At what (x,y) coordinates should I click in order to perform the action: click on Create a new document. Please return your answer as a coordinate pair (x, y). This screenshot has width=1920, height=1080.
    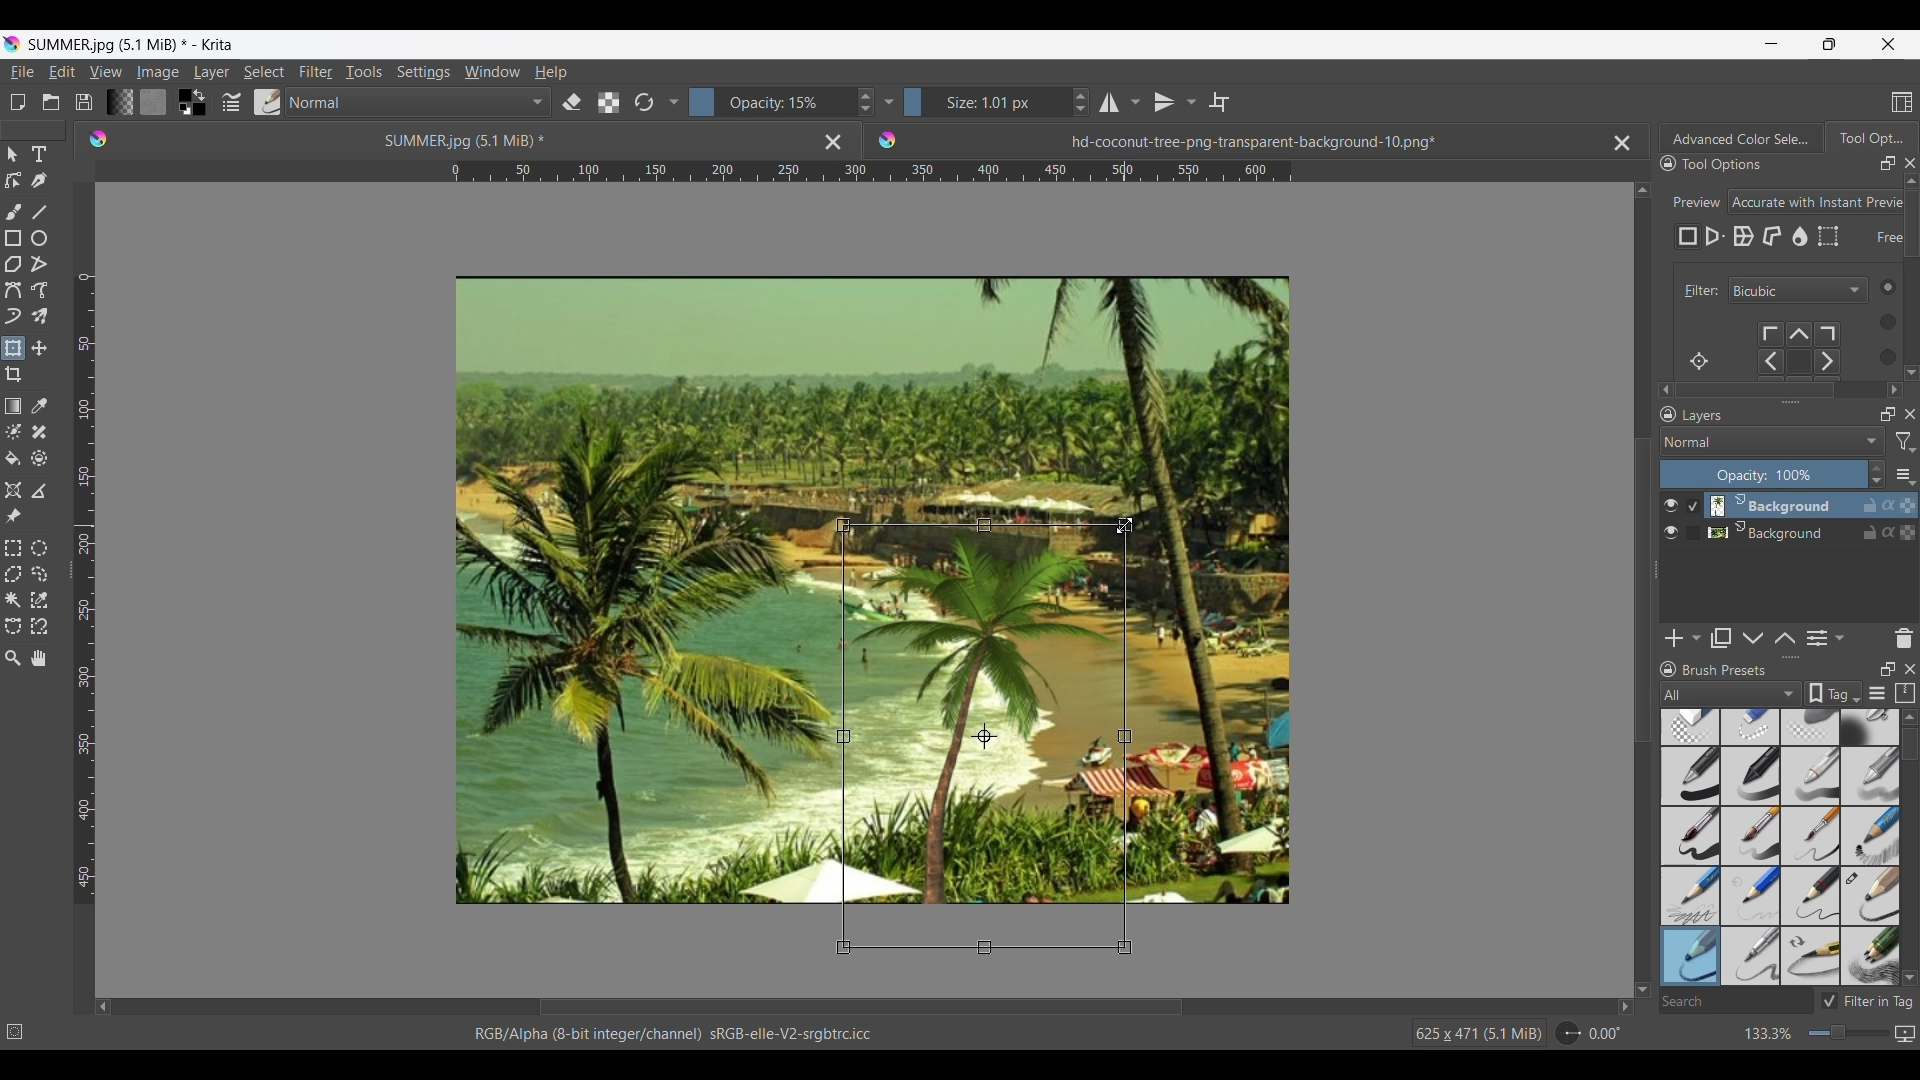
    Looking at the image, I should click on (17, 102).